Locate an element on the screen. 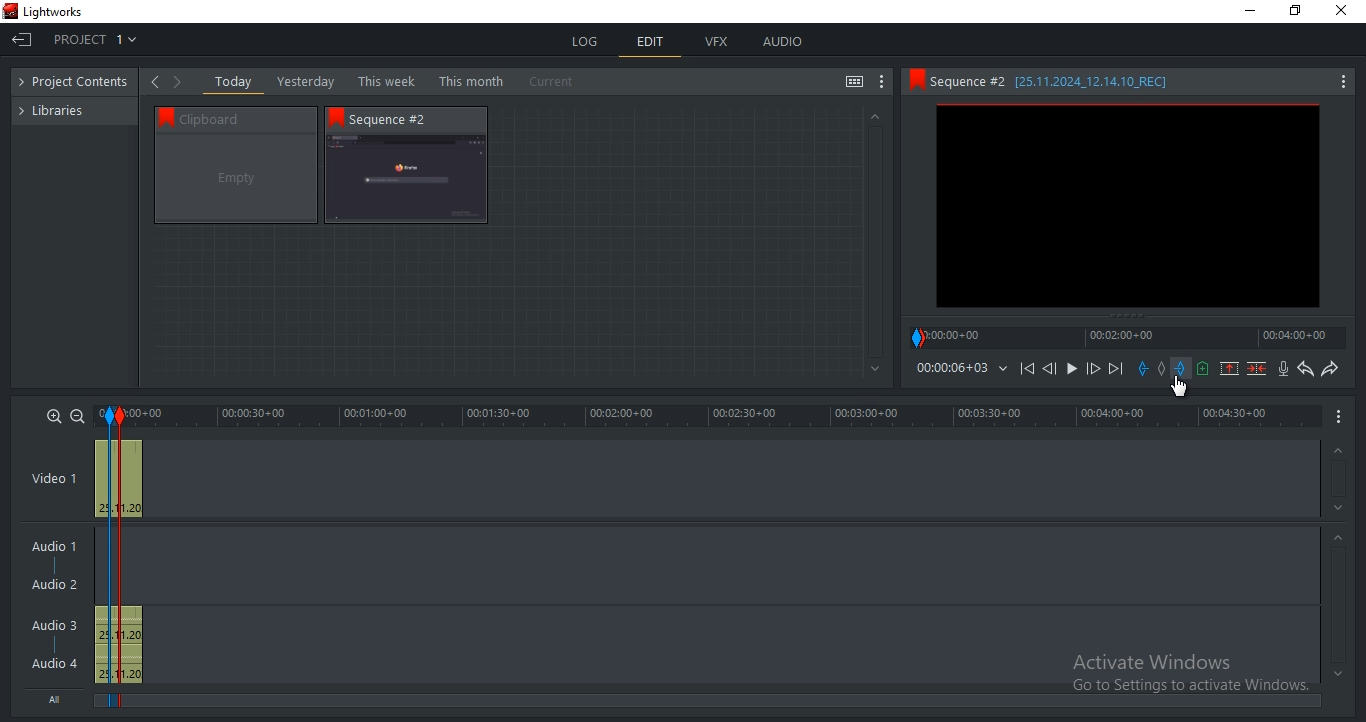 Image resolution: width=1366 pixels, height=722 pixels. Show options to the left is located at coordinates (154, 81).